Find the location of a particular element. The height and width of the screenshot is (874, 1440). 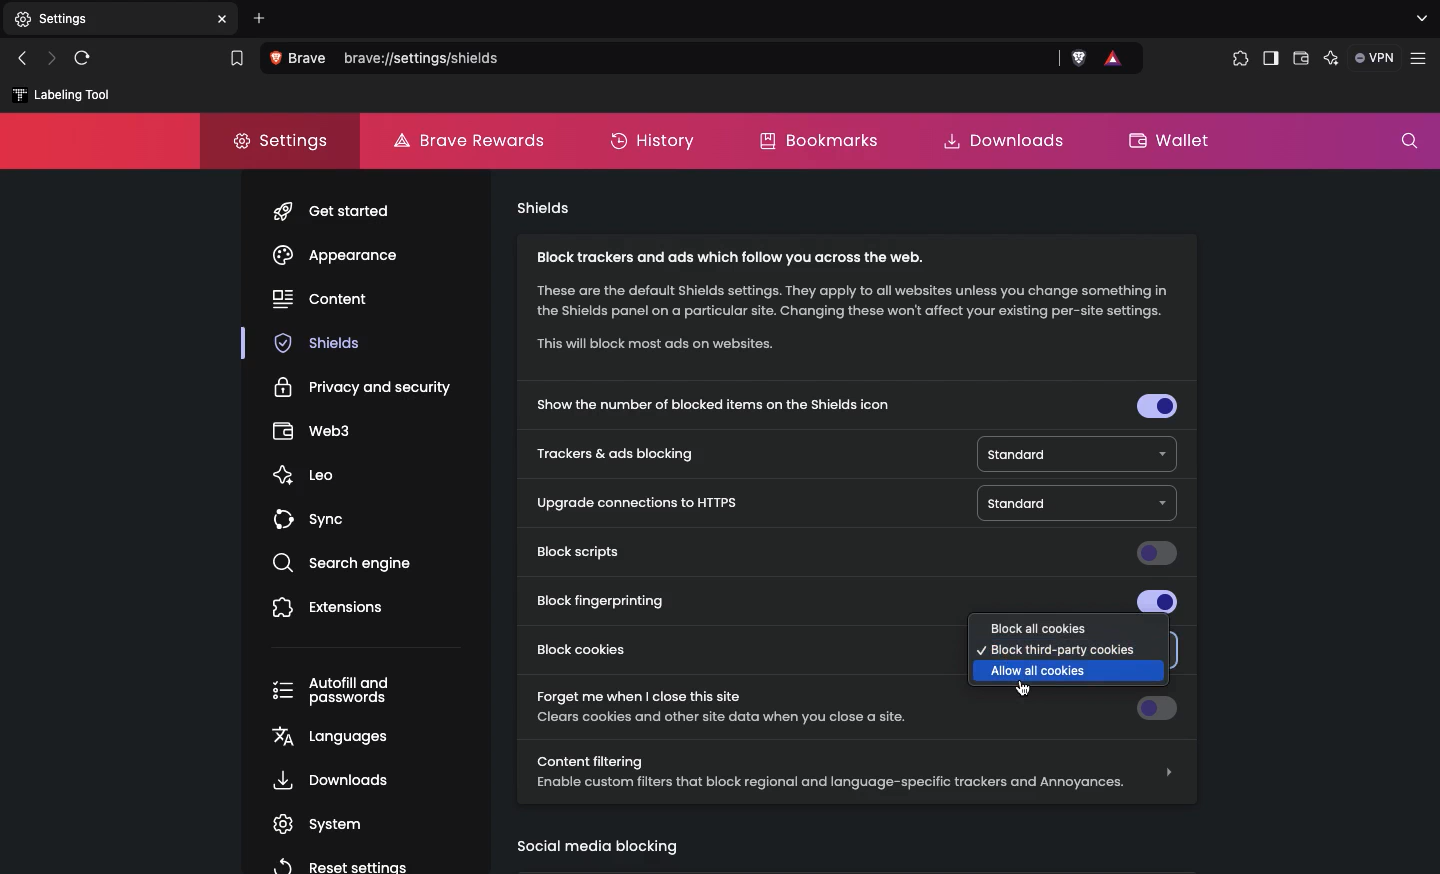

Downloads is located at coordinates (1008, 143).